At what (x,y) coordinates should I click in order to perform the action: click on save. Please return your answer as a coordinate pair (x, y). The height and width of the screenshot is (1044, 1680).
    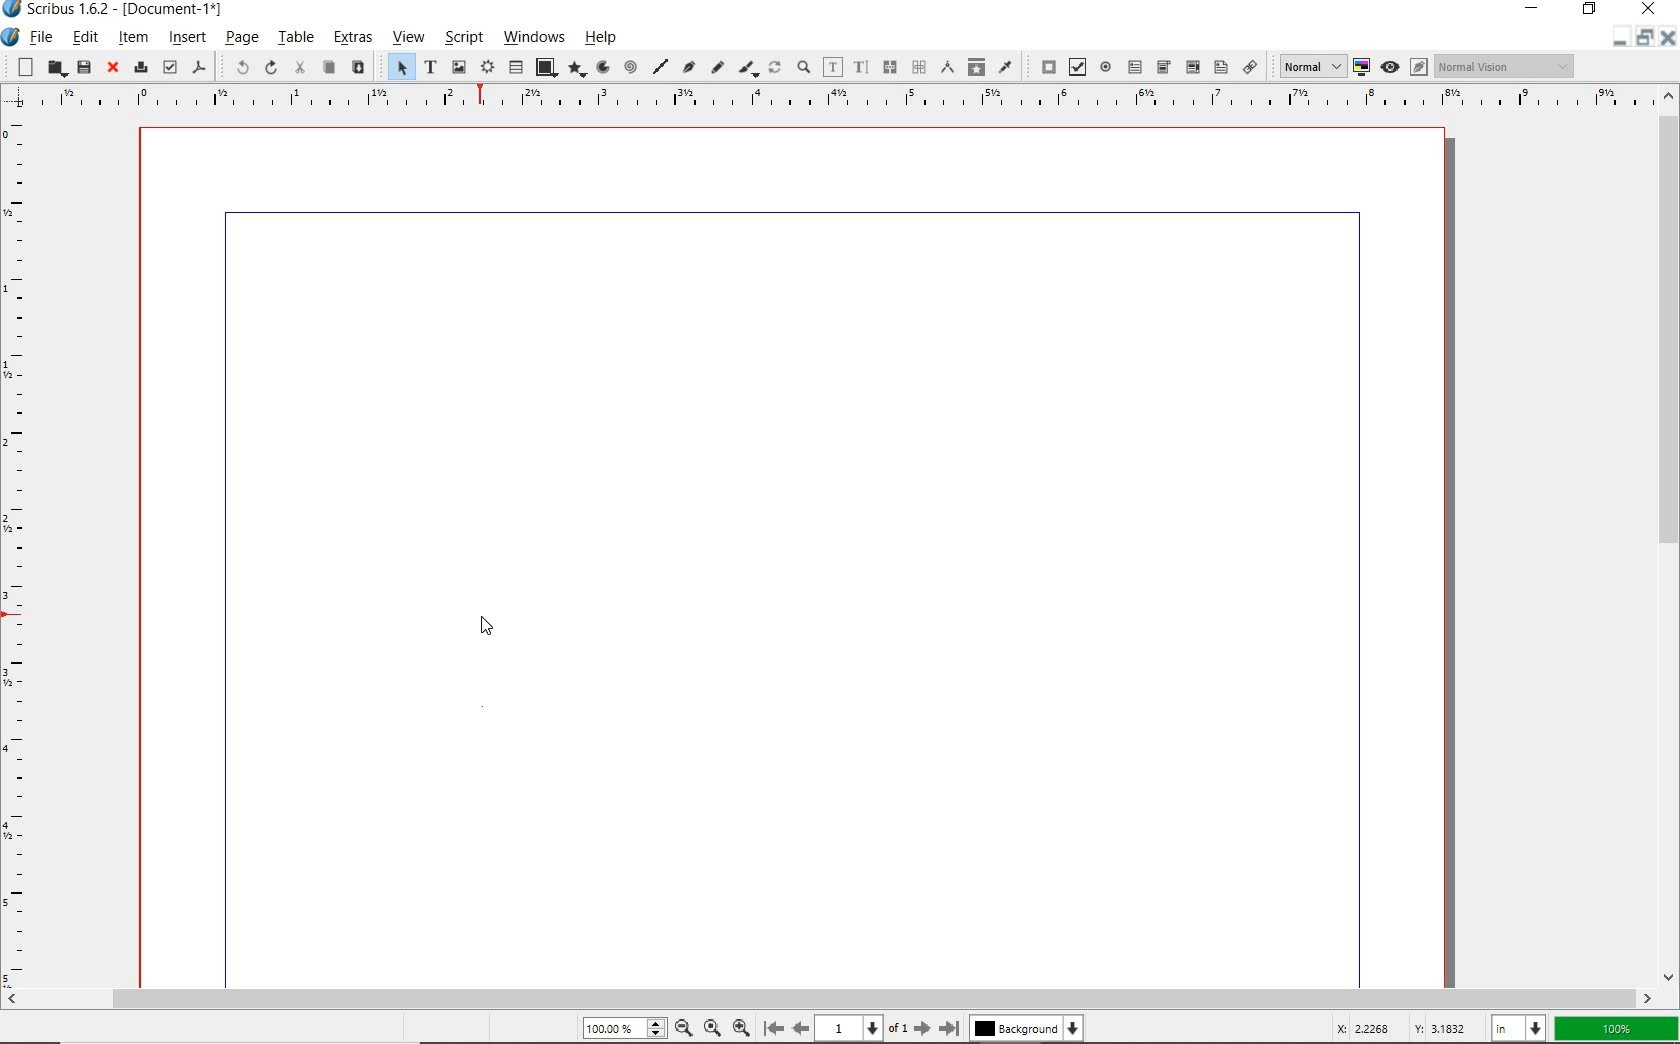
    Looking at the image, I should click on (83, 67).